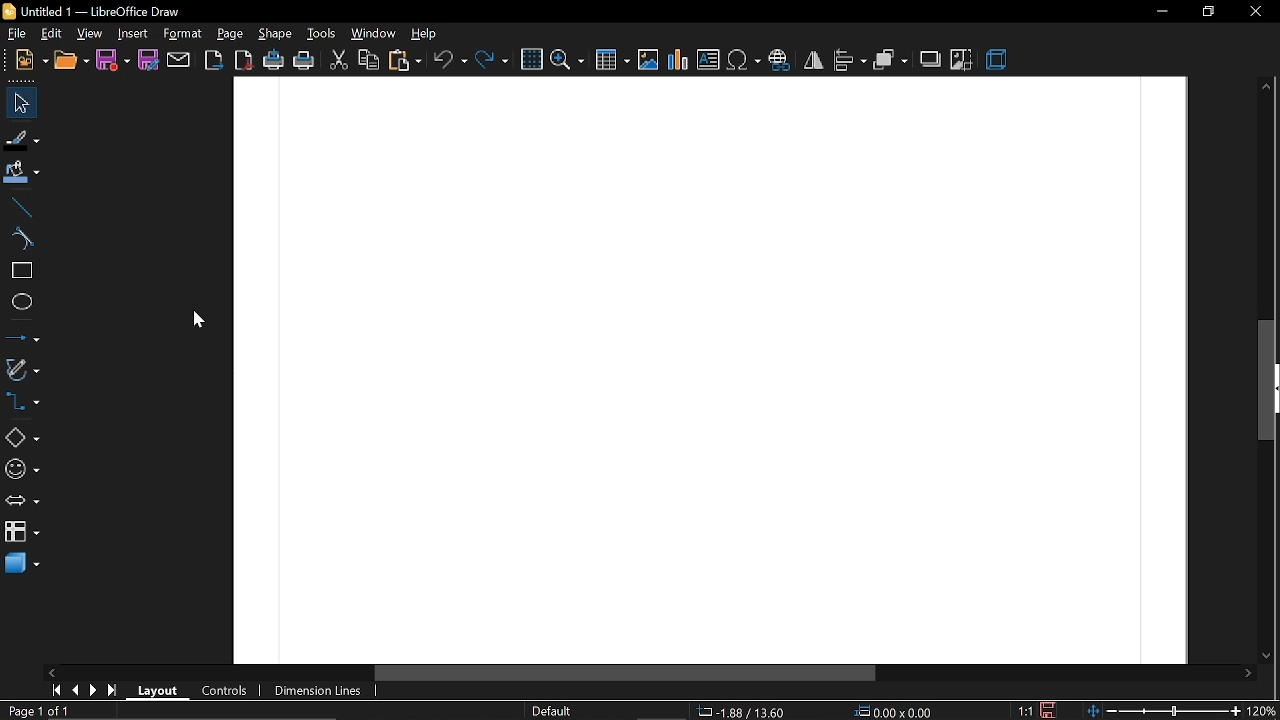 Image resolution: width=1280 pixels, height=720 pixels. What do you see at coordinates (423, 33) in the screenshot?
I see `help` at bounding box center [423, 33].